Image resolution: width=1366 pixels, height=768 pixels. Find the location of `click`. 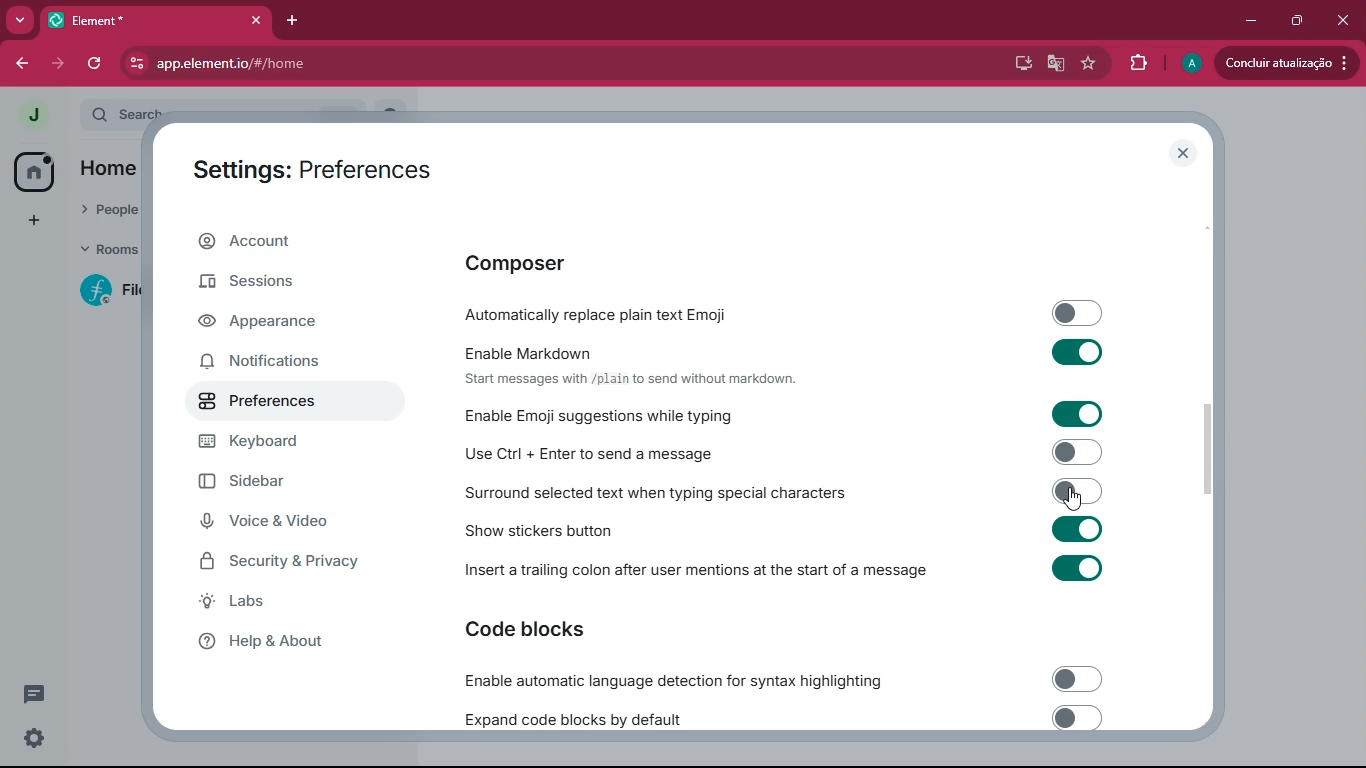

click is located at coordinates (1346, 22).